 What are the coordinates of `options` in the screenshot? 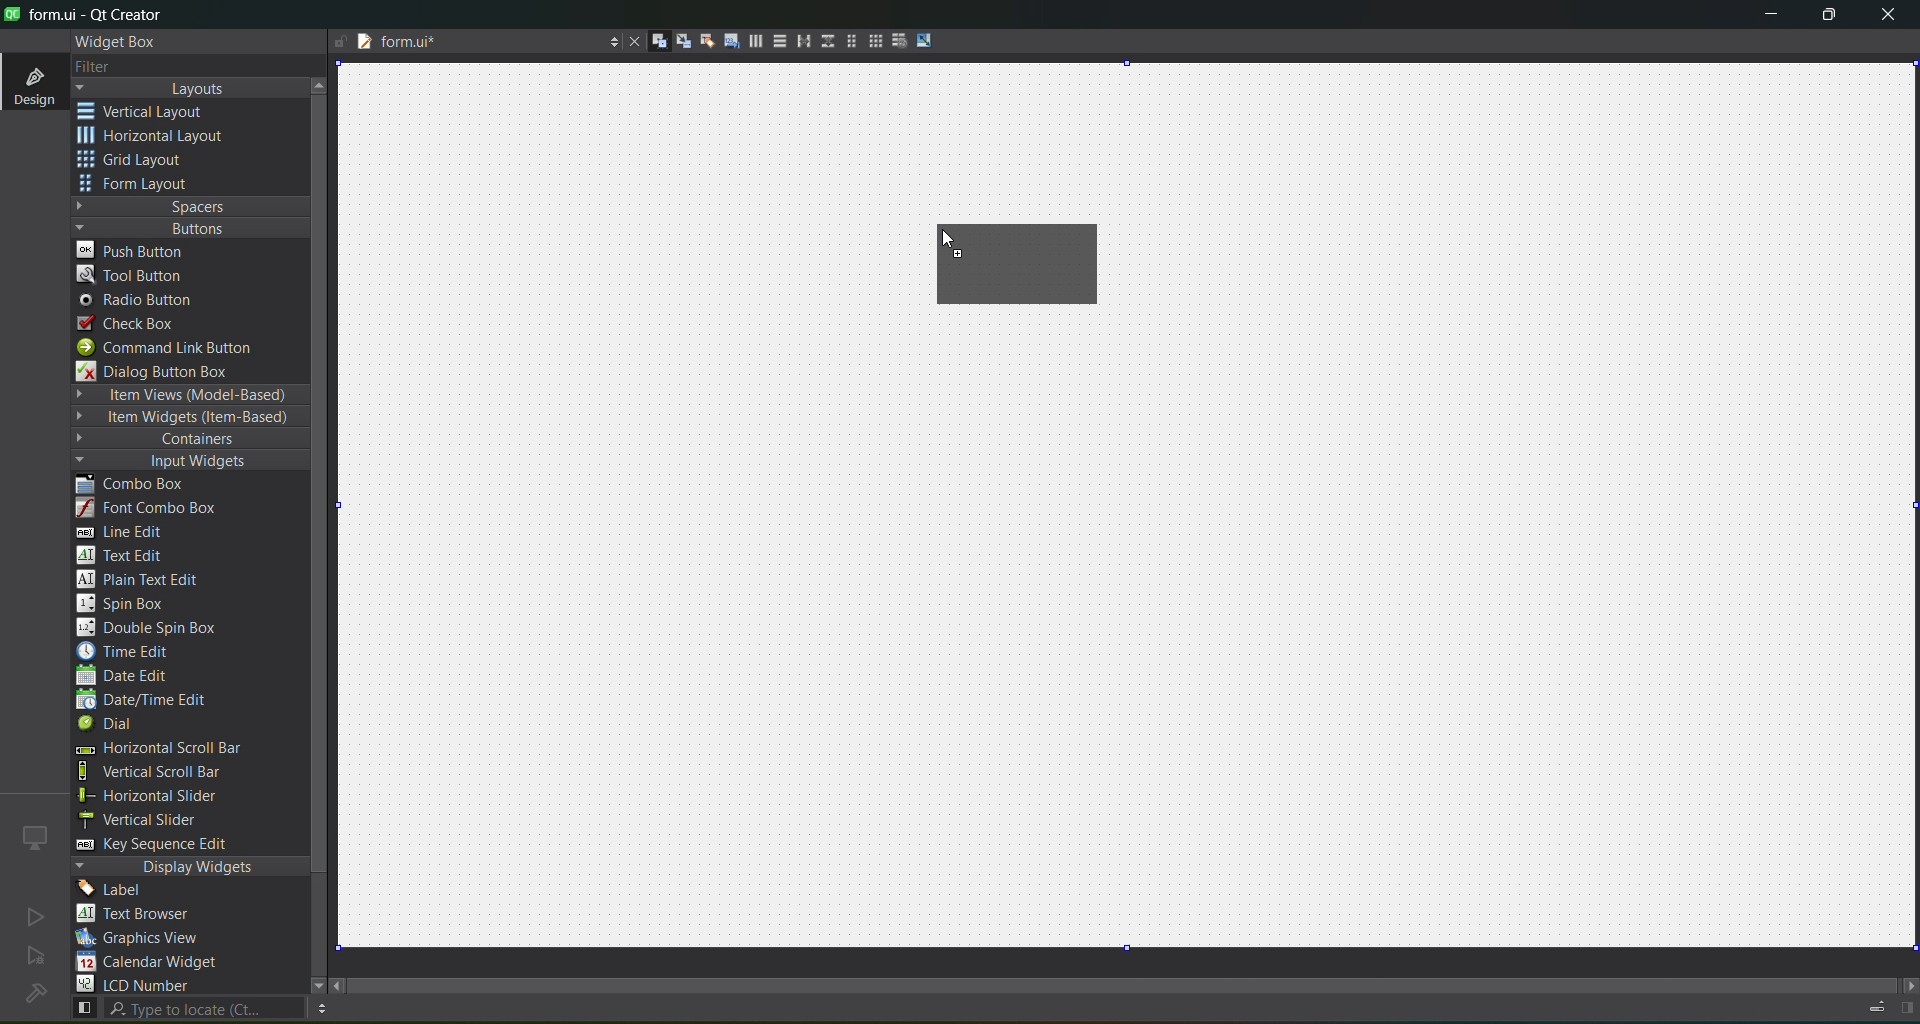 It's located at (608, 44).